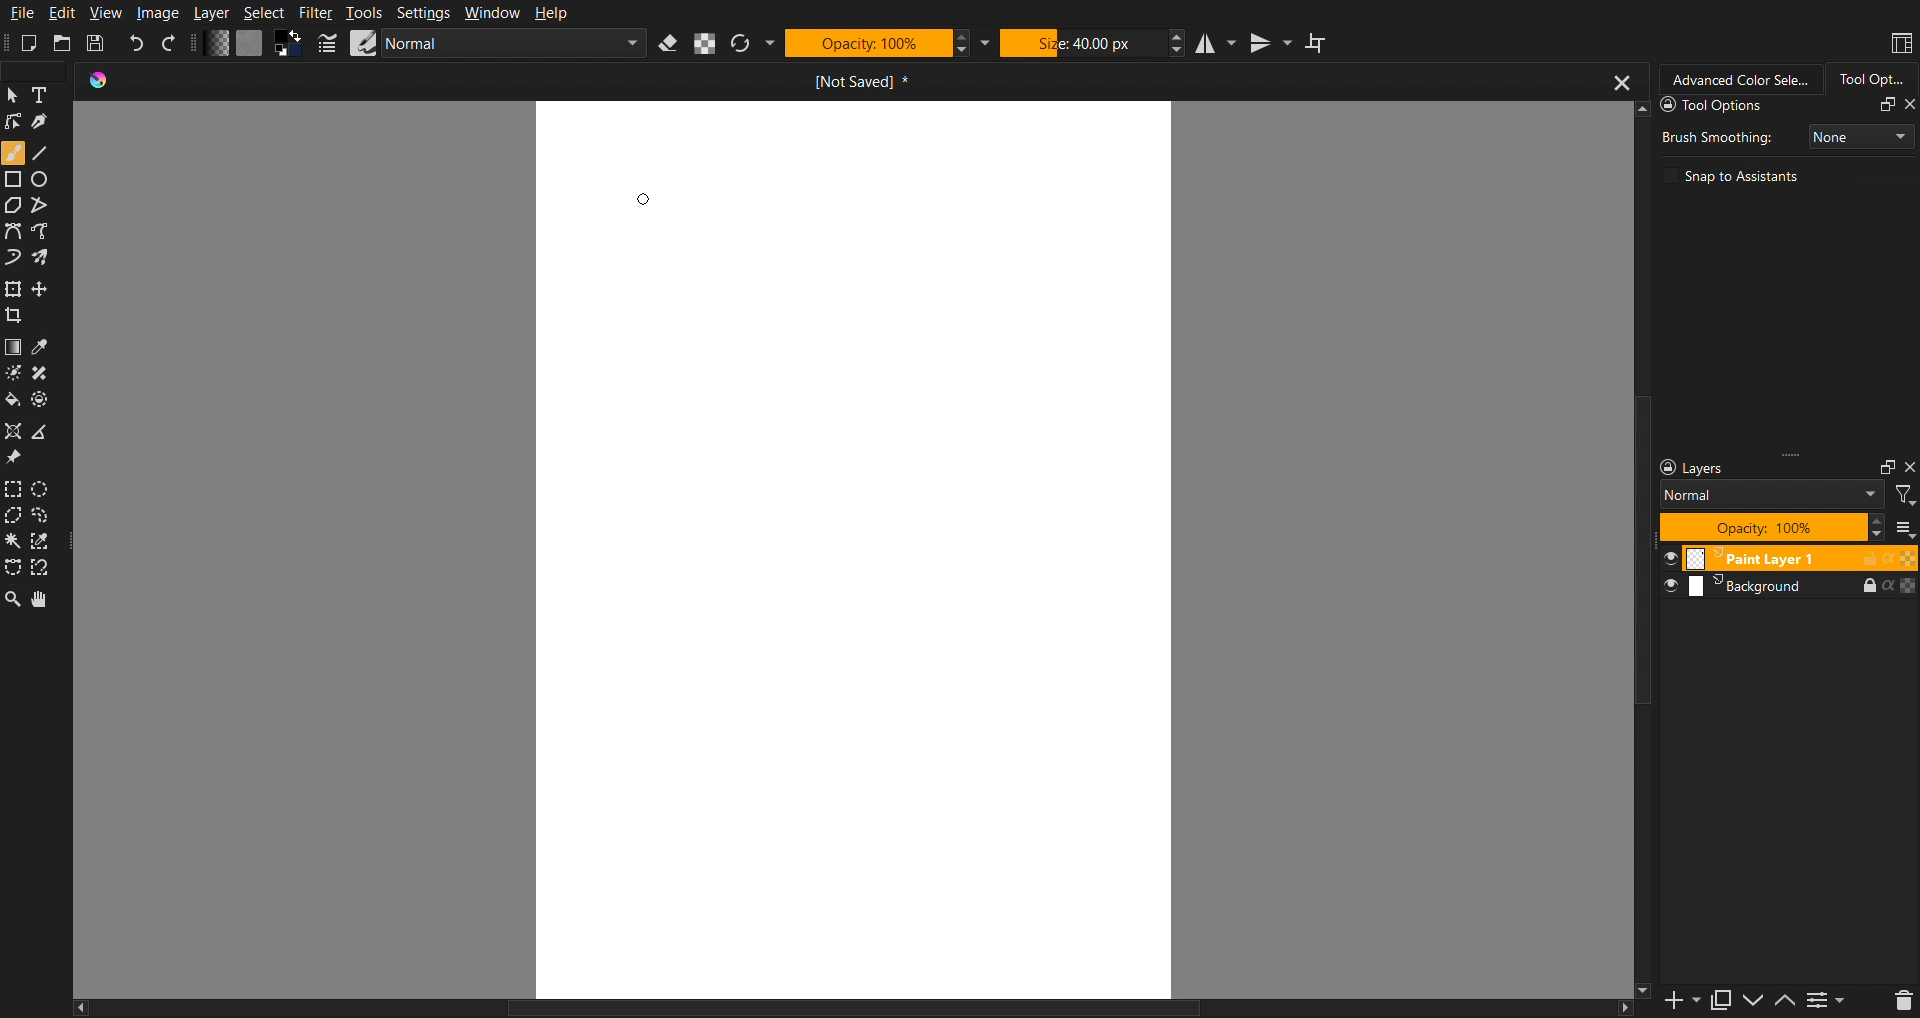  I want to click on Linework, so click(14, 123).